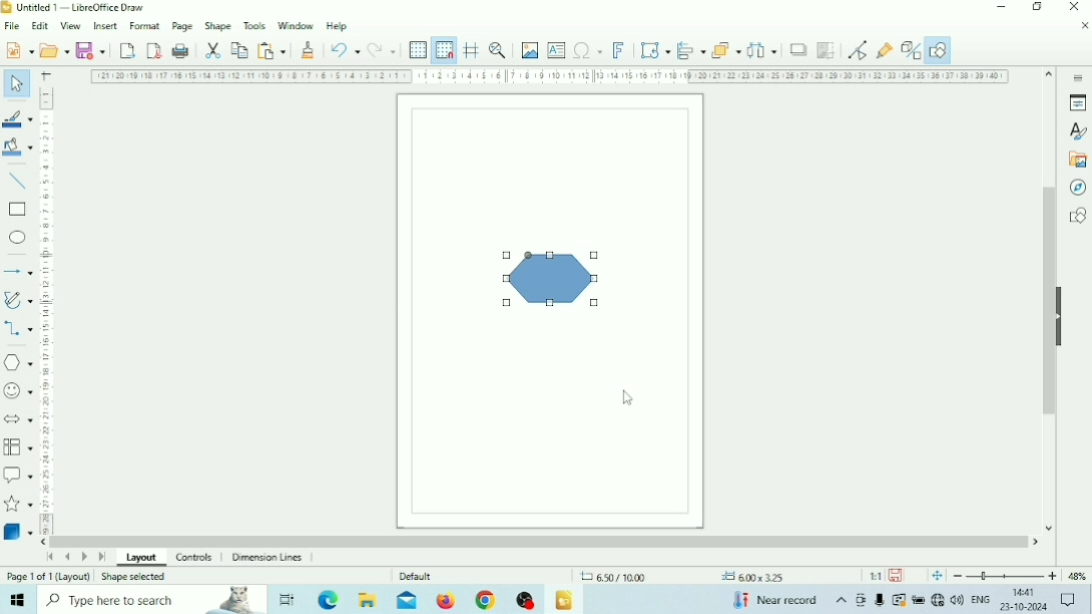 Image resolution: width=1092 pixels, height=614 pixels. I want to click on Microsoft Edge, so click(330, 599).